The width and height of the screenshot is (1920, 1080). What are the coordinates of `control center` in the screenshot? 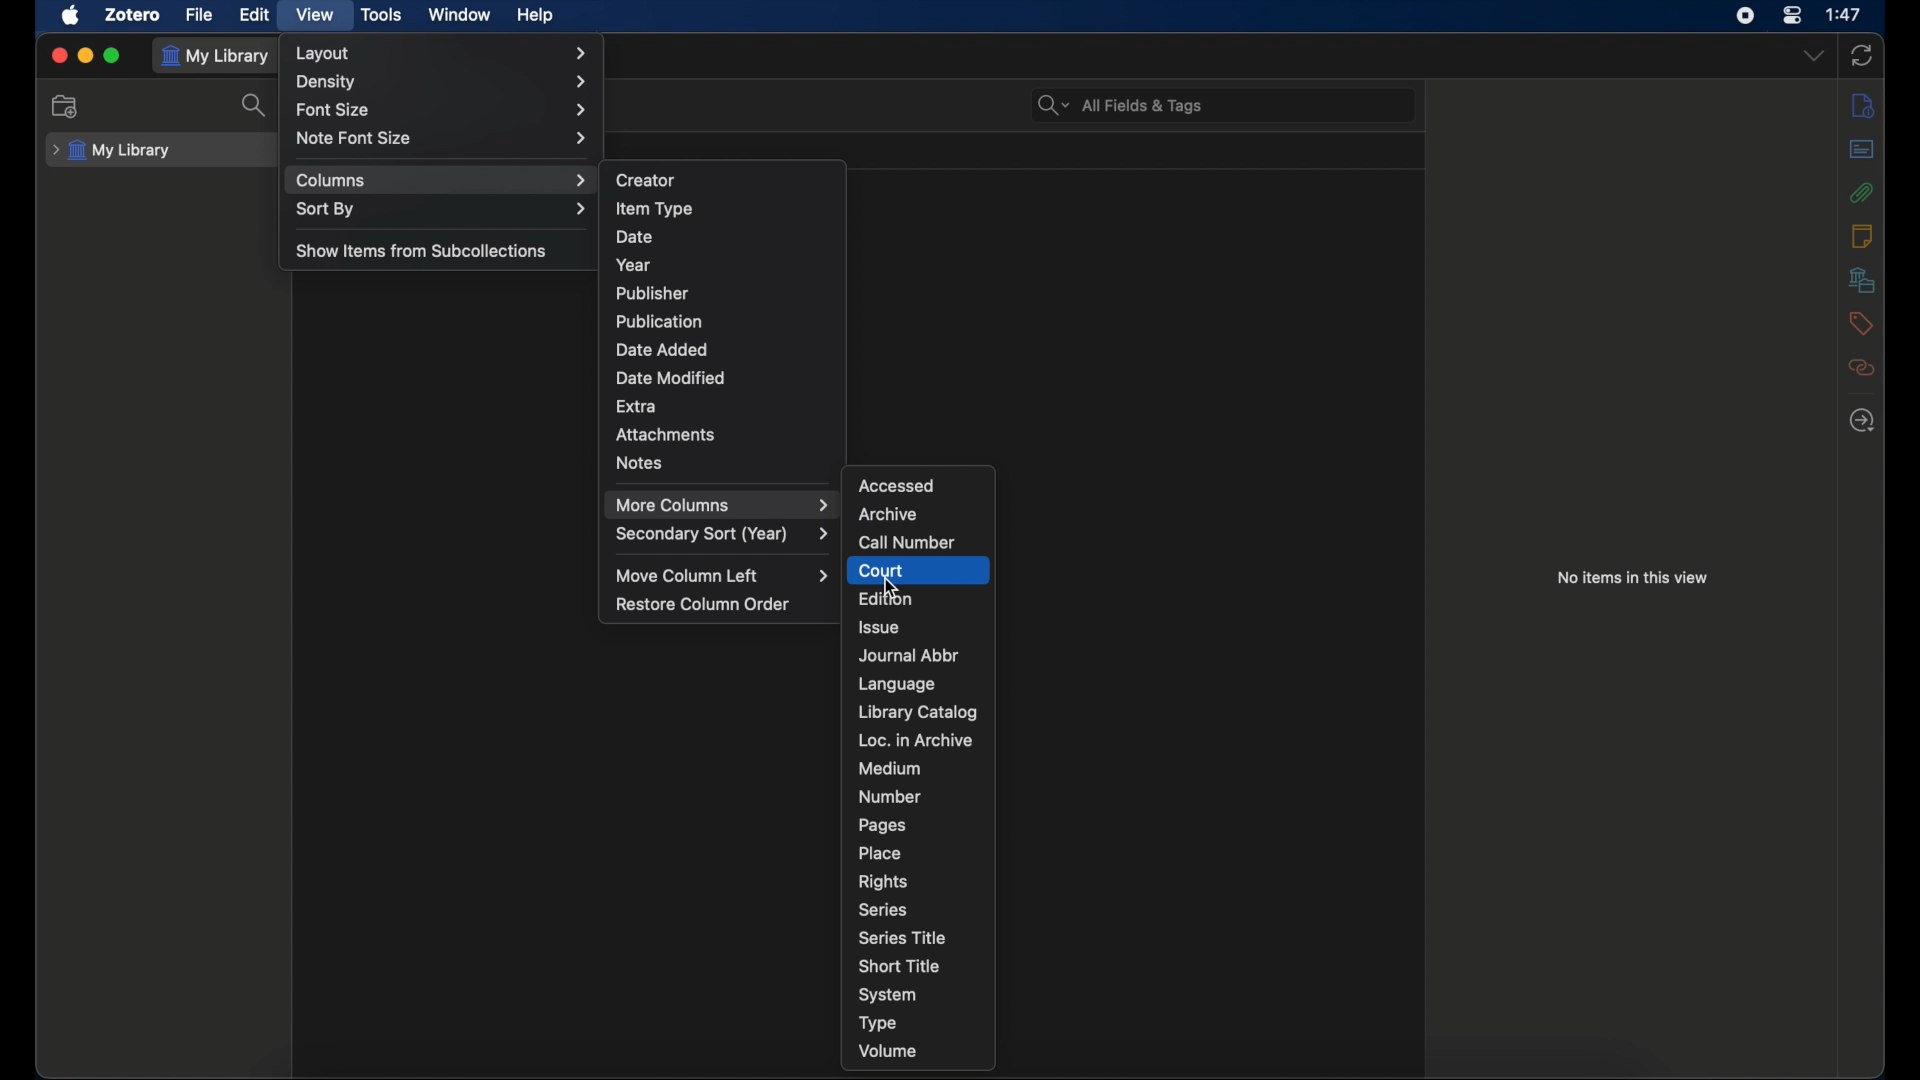 It's located at (1792, 15).